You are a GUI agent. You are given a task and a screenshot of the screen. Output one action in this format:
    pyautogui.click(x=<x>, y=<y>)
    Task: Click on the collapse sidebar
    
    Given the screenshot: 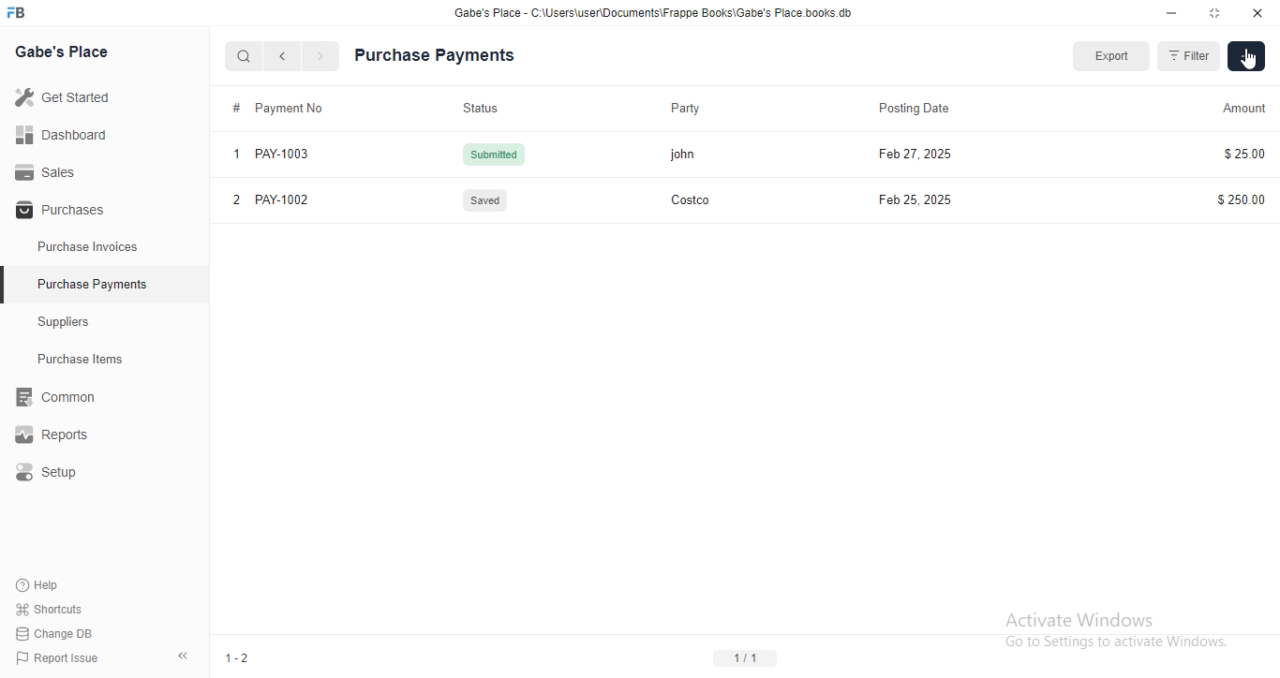 What is the action you would take?
    pyautogui.click(x=182, y=655)
    